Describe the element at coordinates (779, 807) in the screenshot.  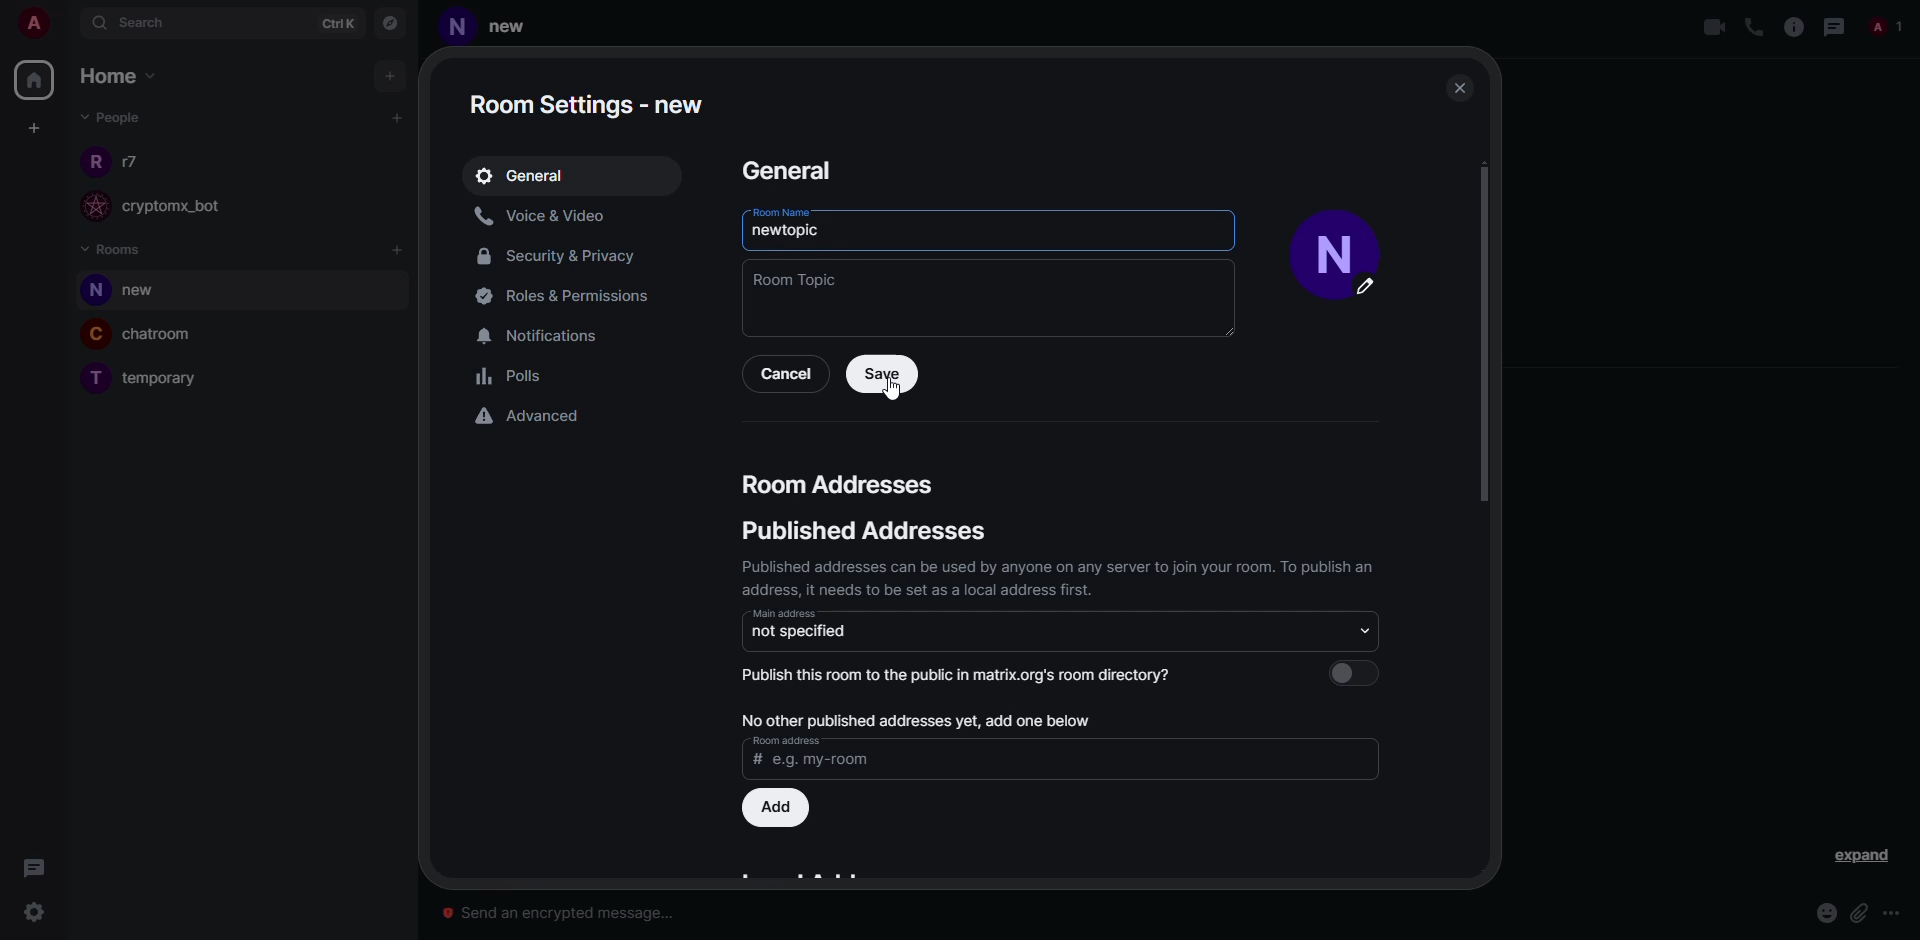
I see `add` at that location.